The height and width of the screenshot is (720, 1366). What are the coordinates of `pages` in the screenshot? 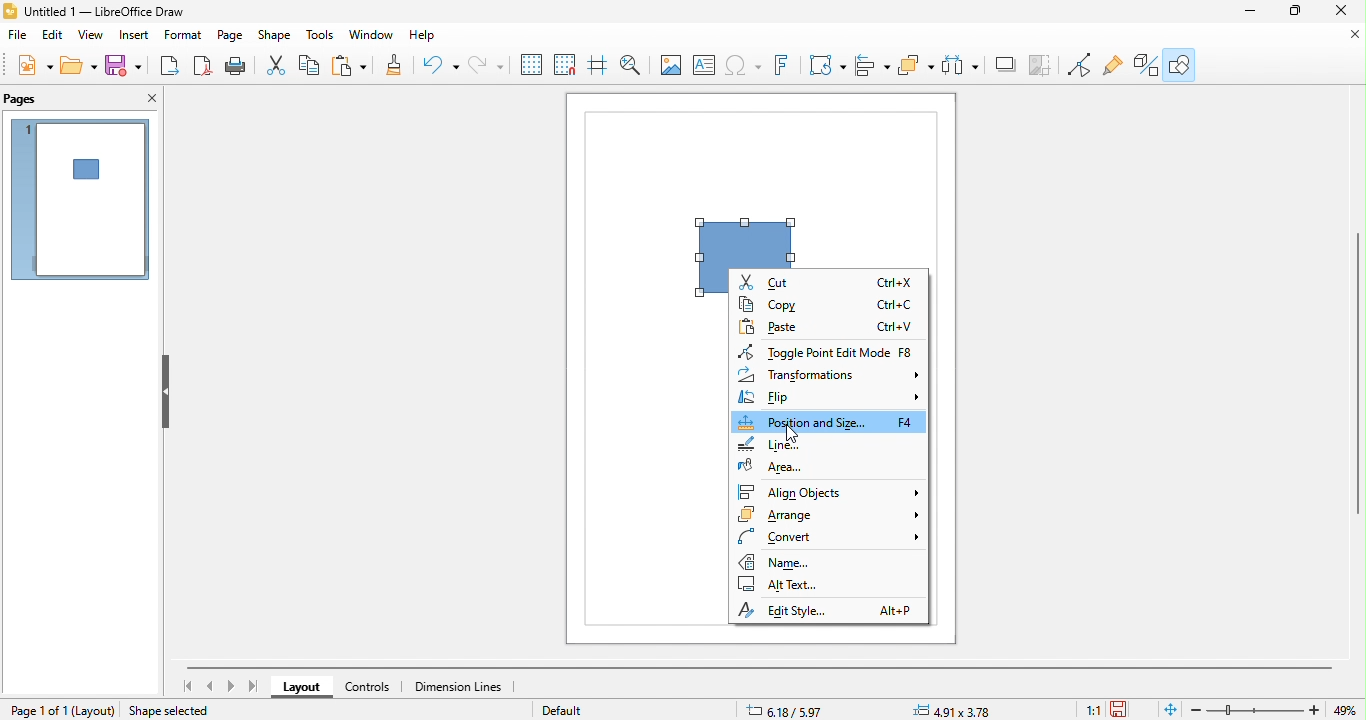 It's located at (35, 99).